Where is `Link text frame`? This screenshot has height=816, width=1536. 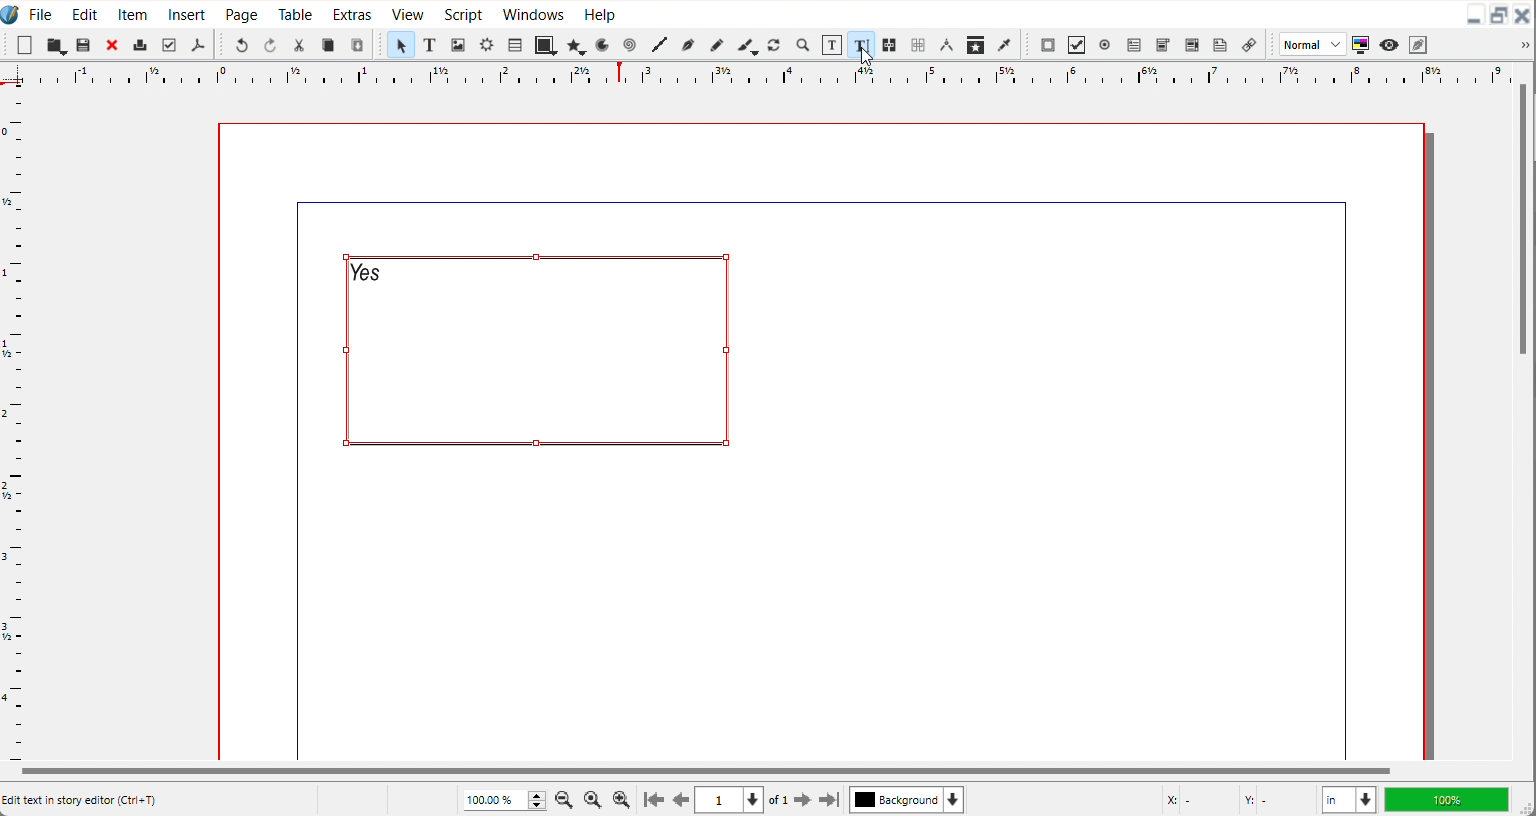
Link text frame is located at coordinates (890, 46).